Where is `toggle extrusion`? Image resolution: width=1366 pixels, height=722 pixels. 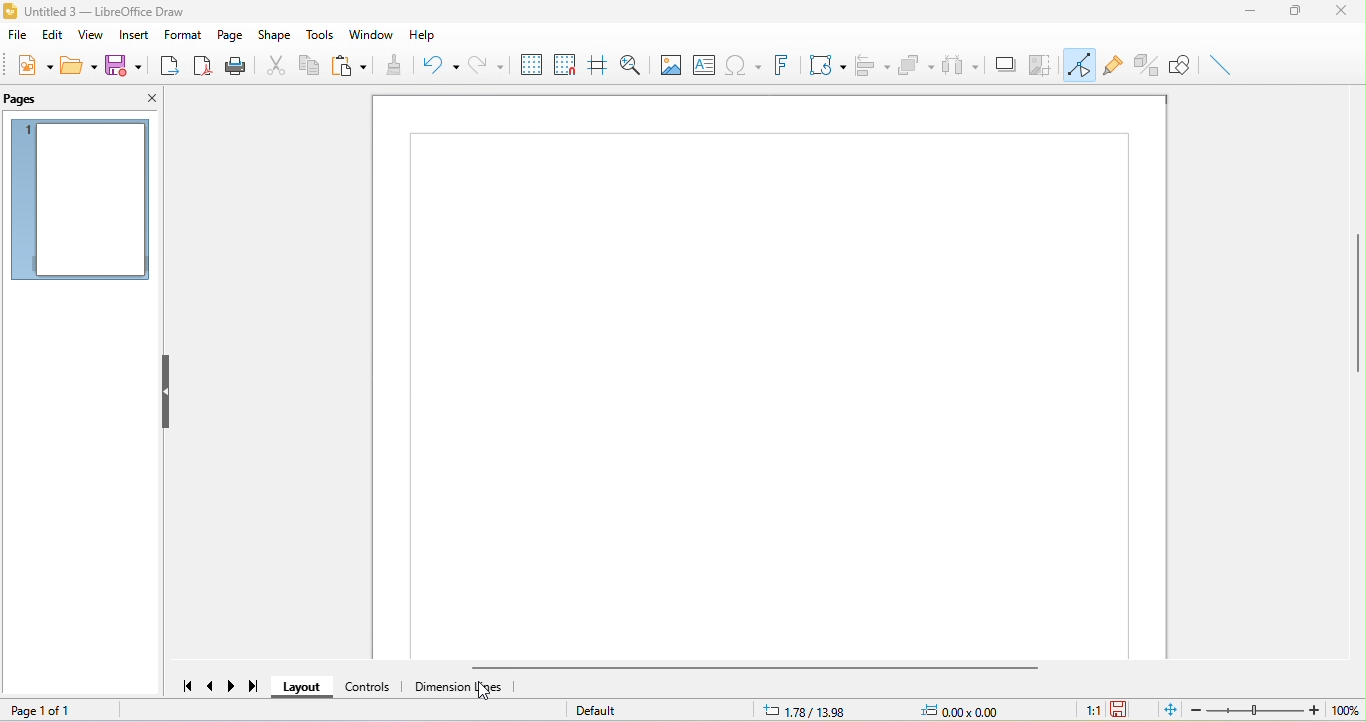
toggle extrusion is located at coordinates (1146, 65).